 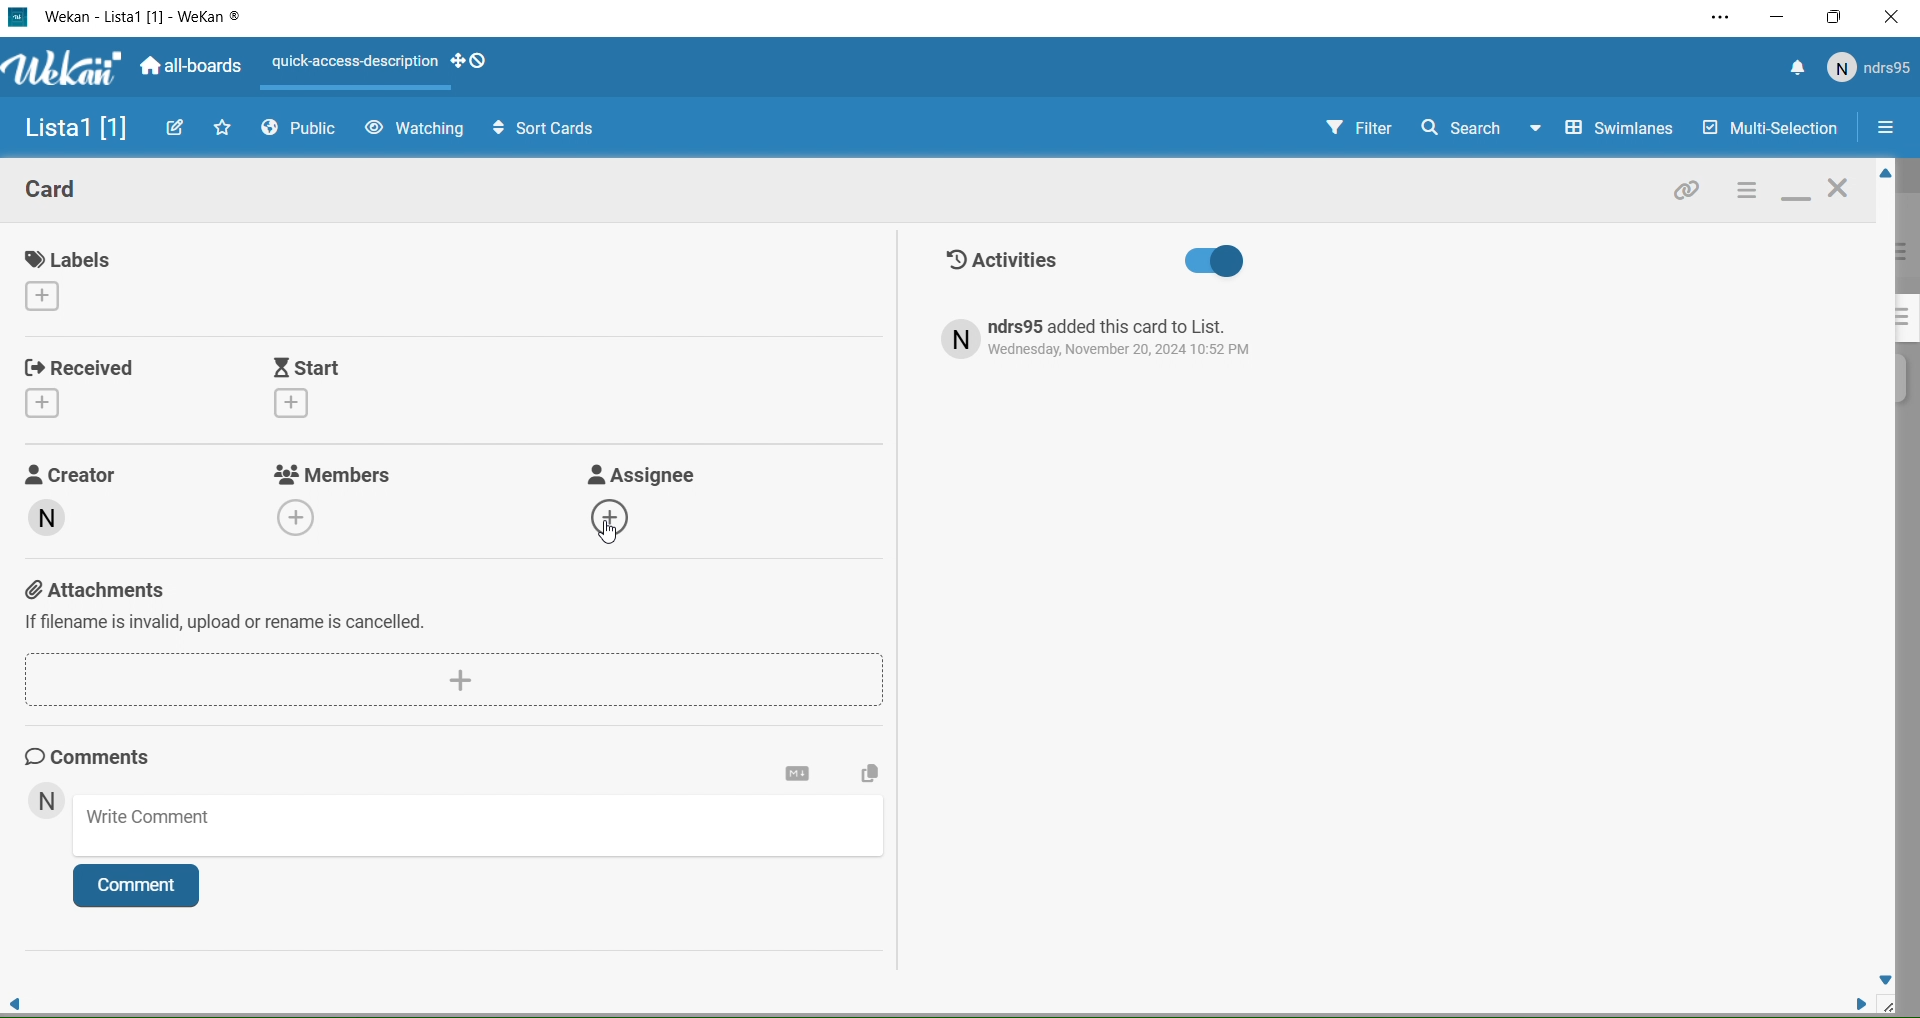 I want to click on move down, so click(x=1886, y=978).